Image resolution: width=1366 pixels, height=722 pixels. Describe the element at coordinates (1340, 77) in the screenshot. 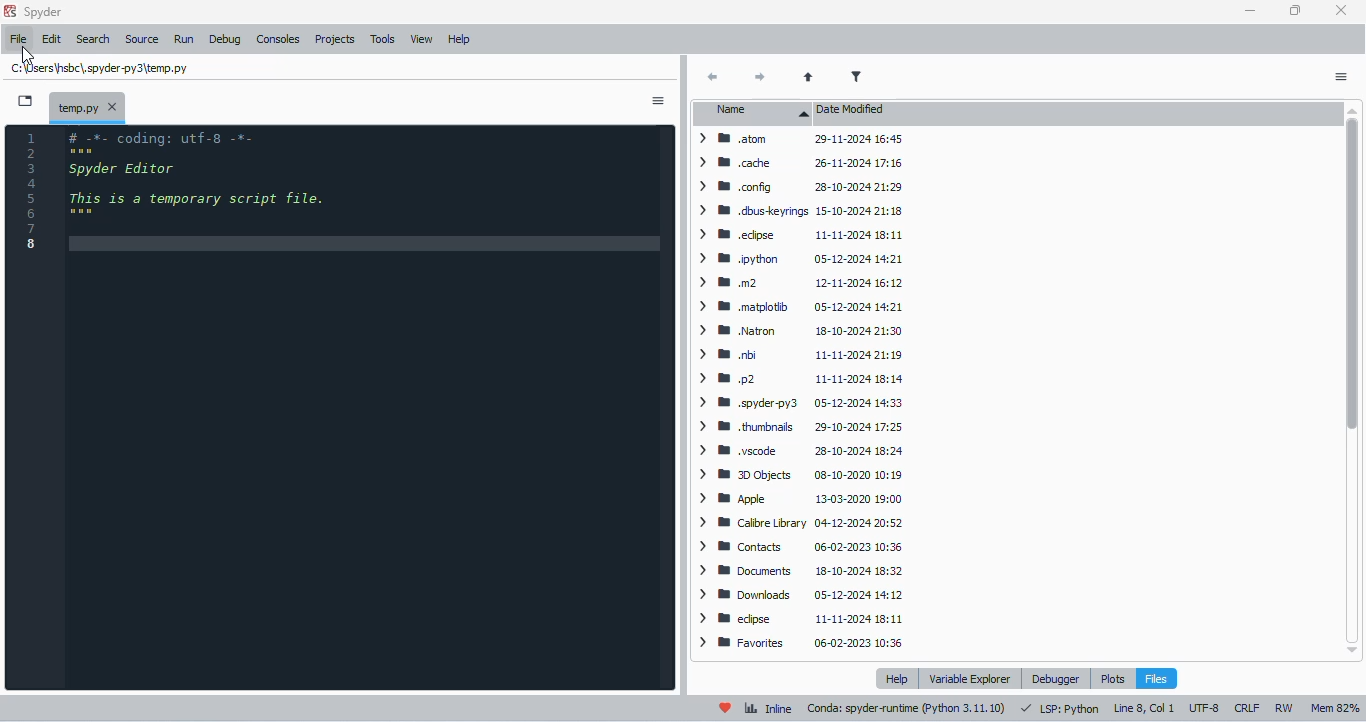

I see `options` at that location.